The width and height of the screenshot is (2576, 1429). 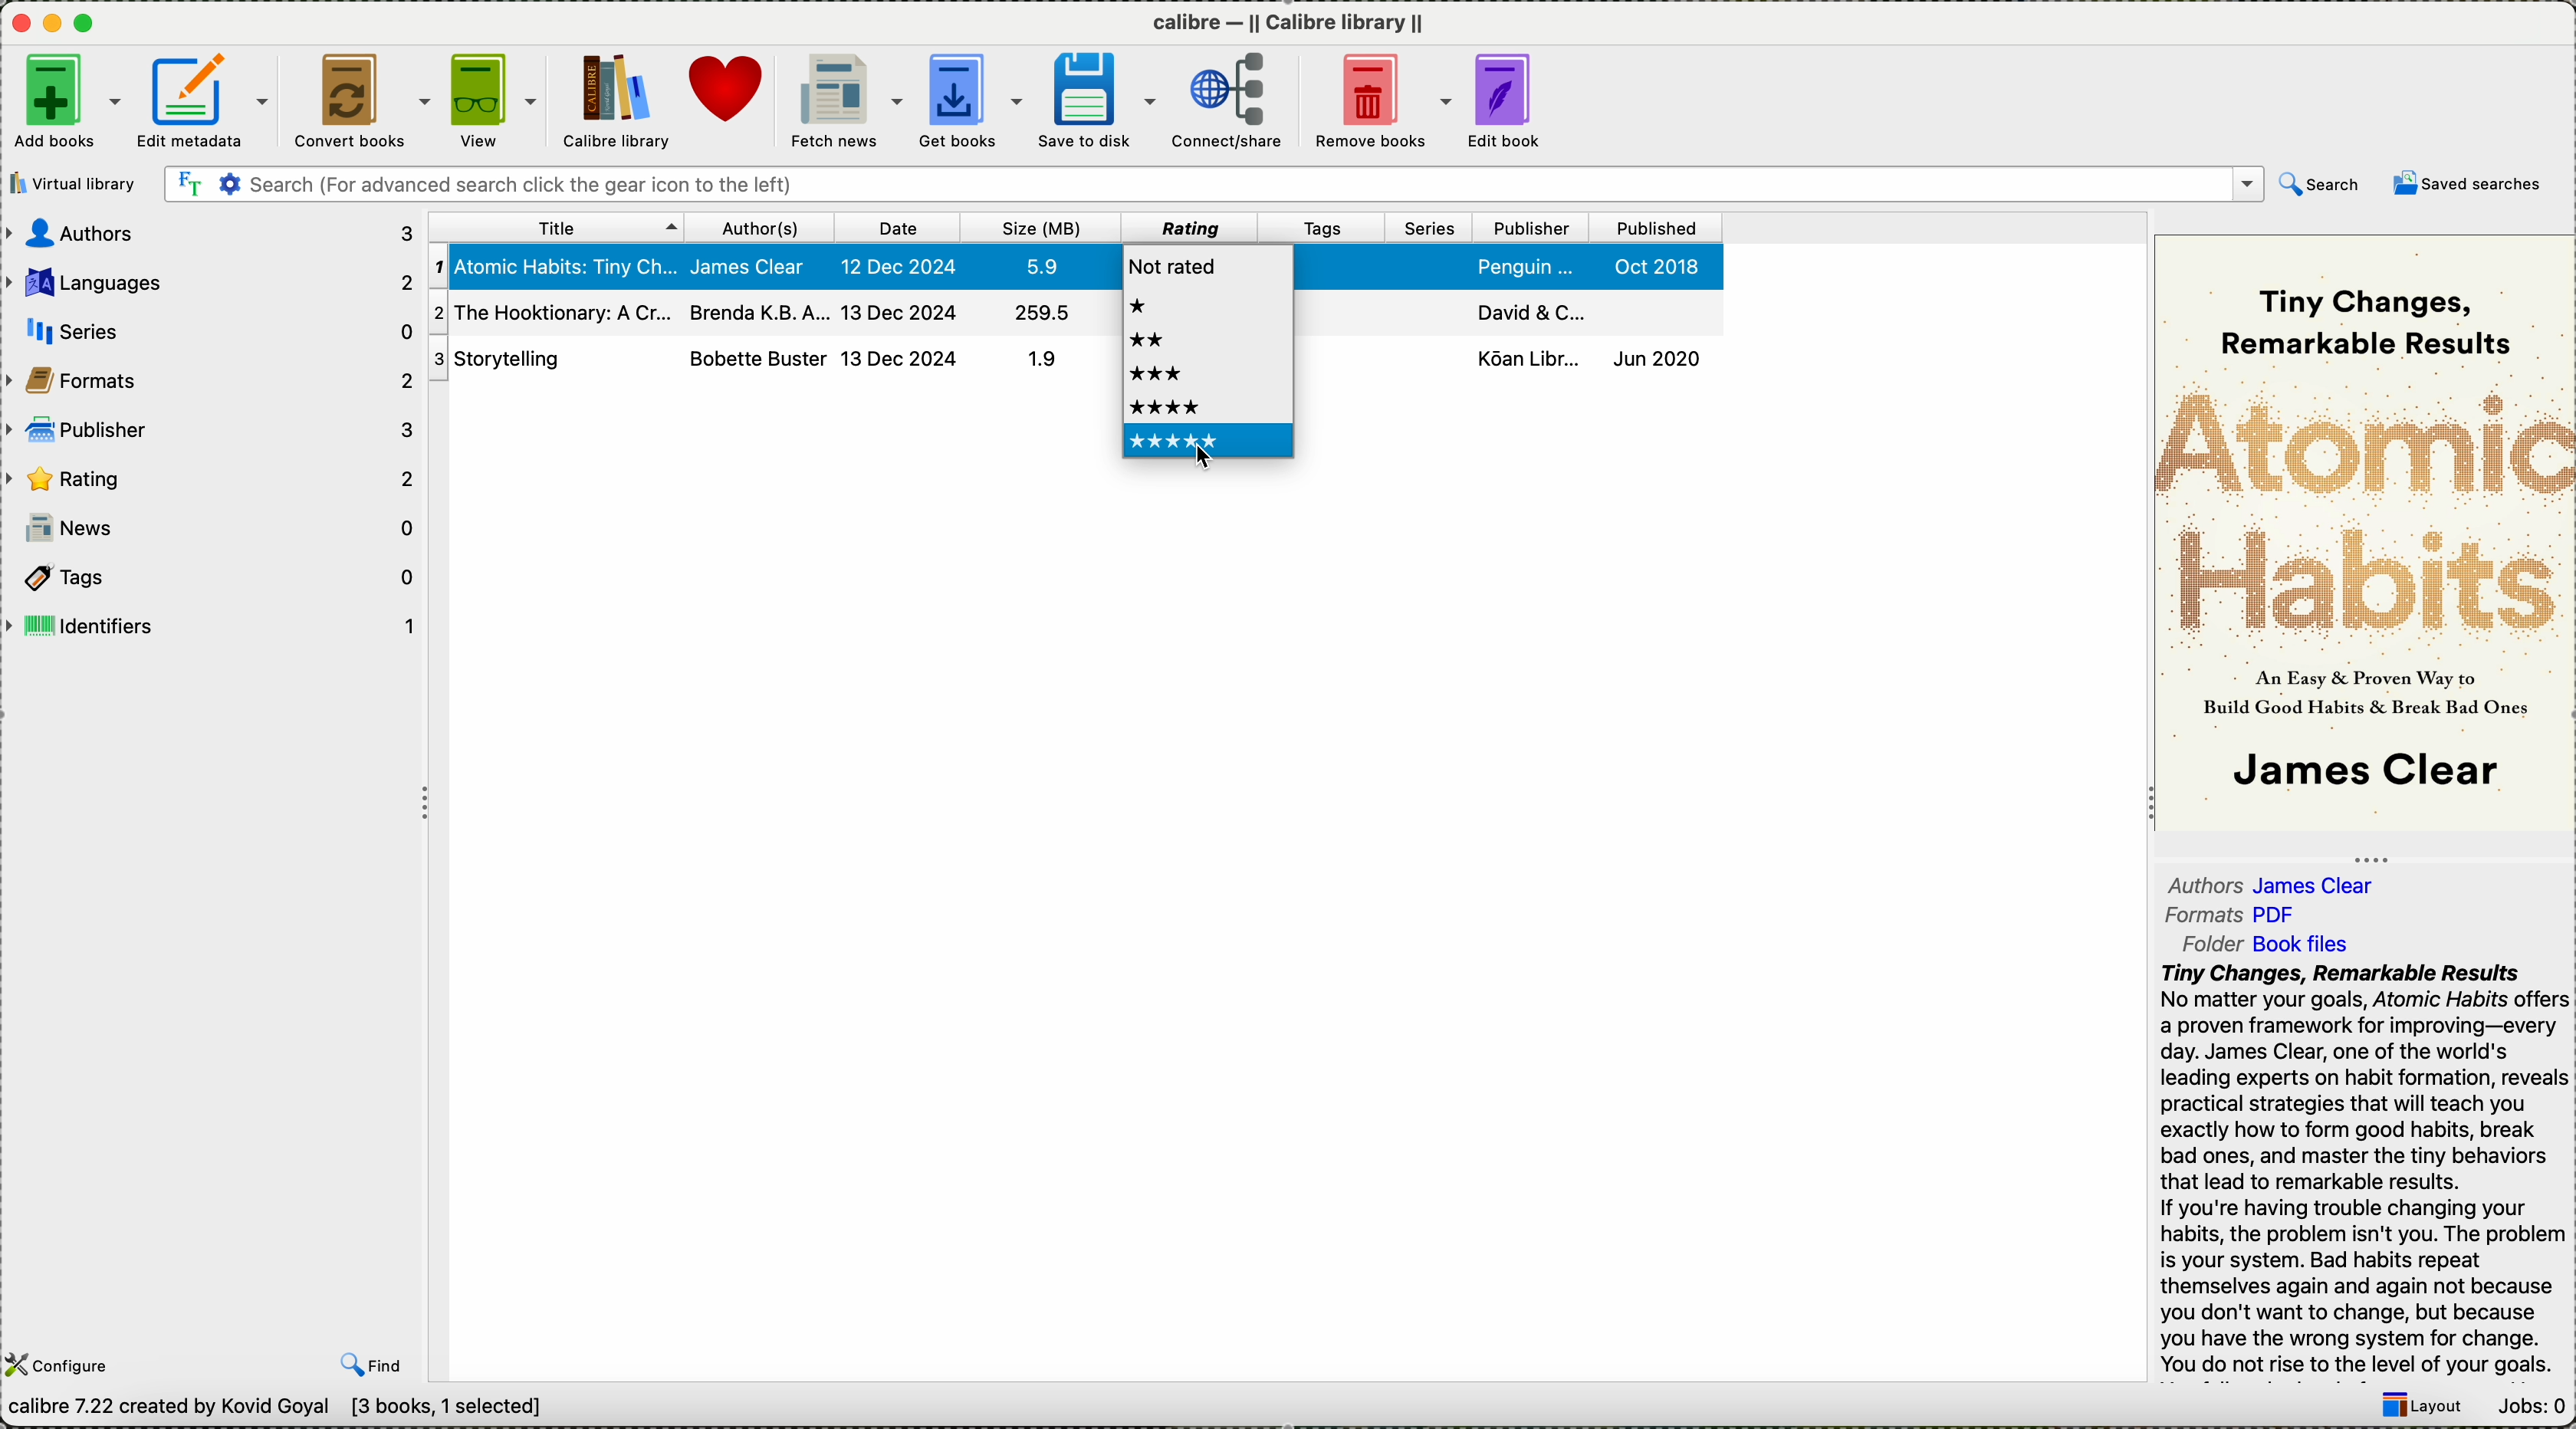 What do you see at coordinates (1039, 315) in the screenshot?
I see `259.5` at bounding box center [1039, 315].